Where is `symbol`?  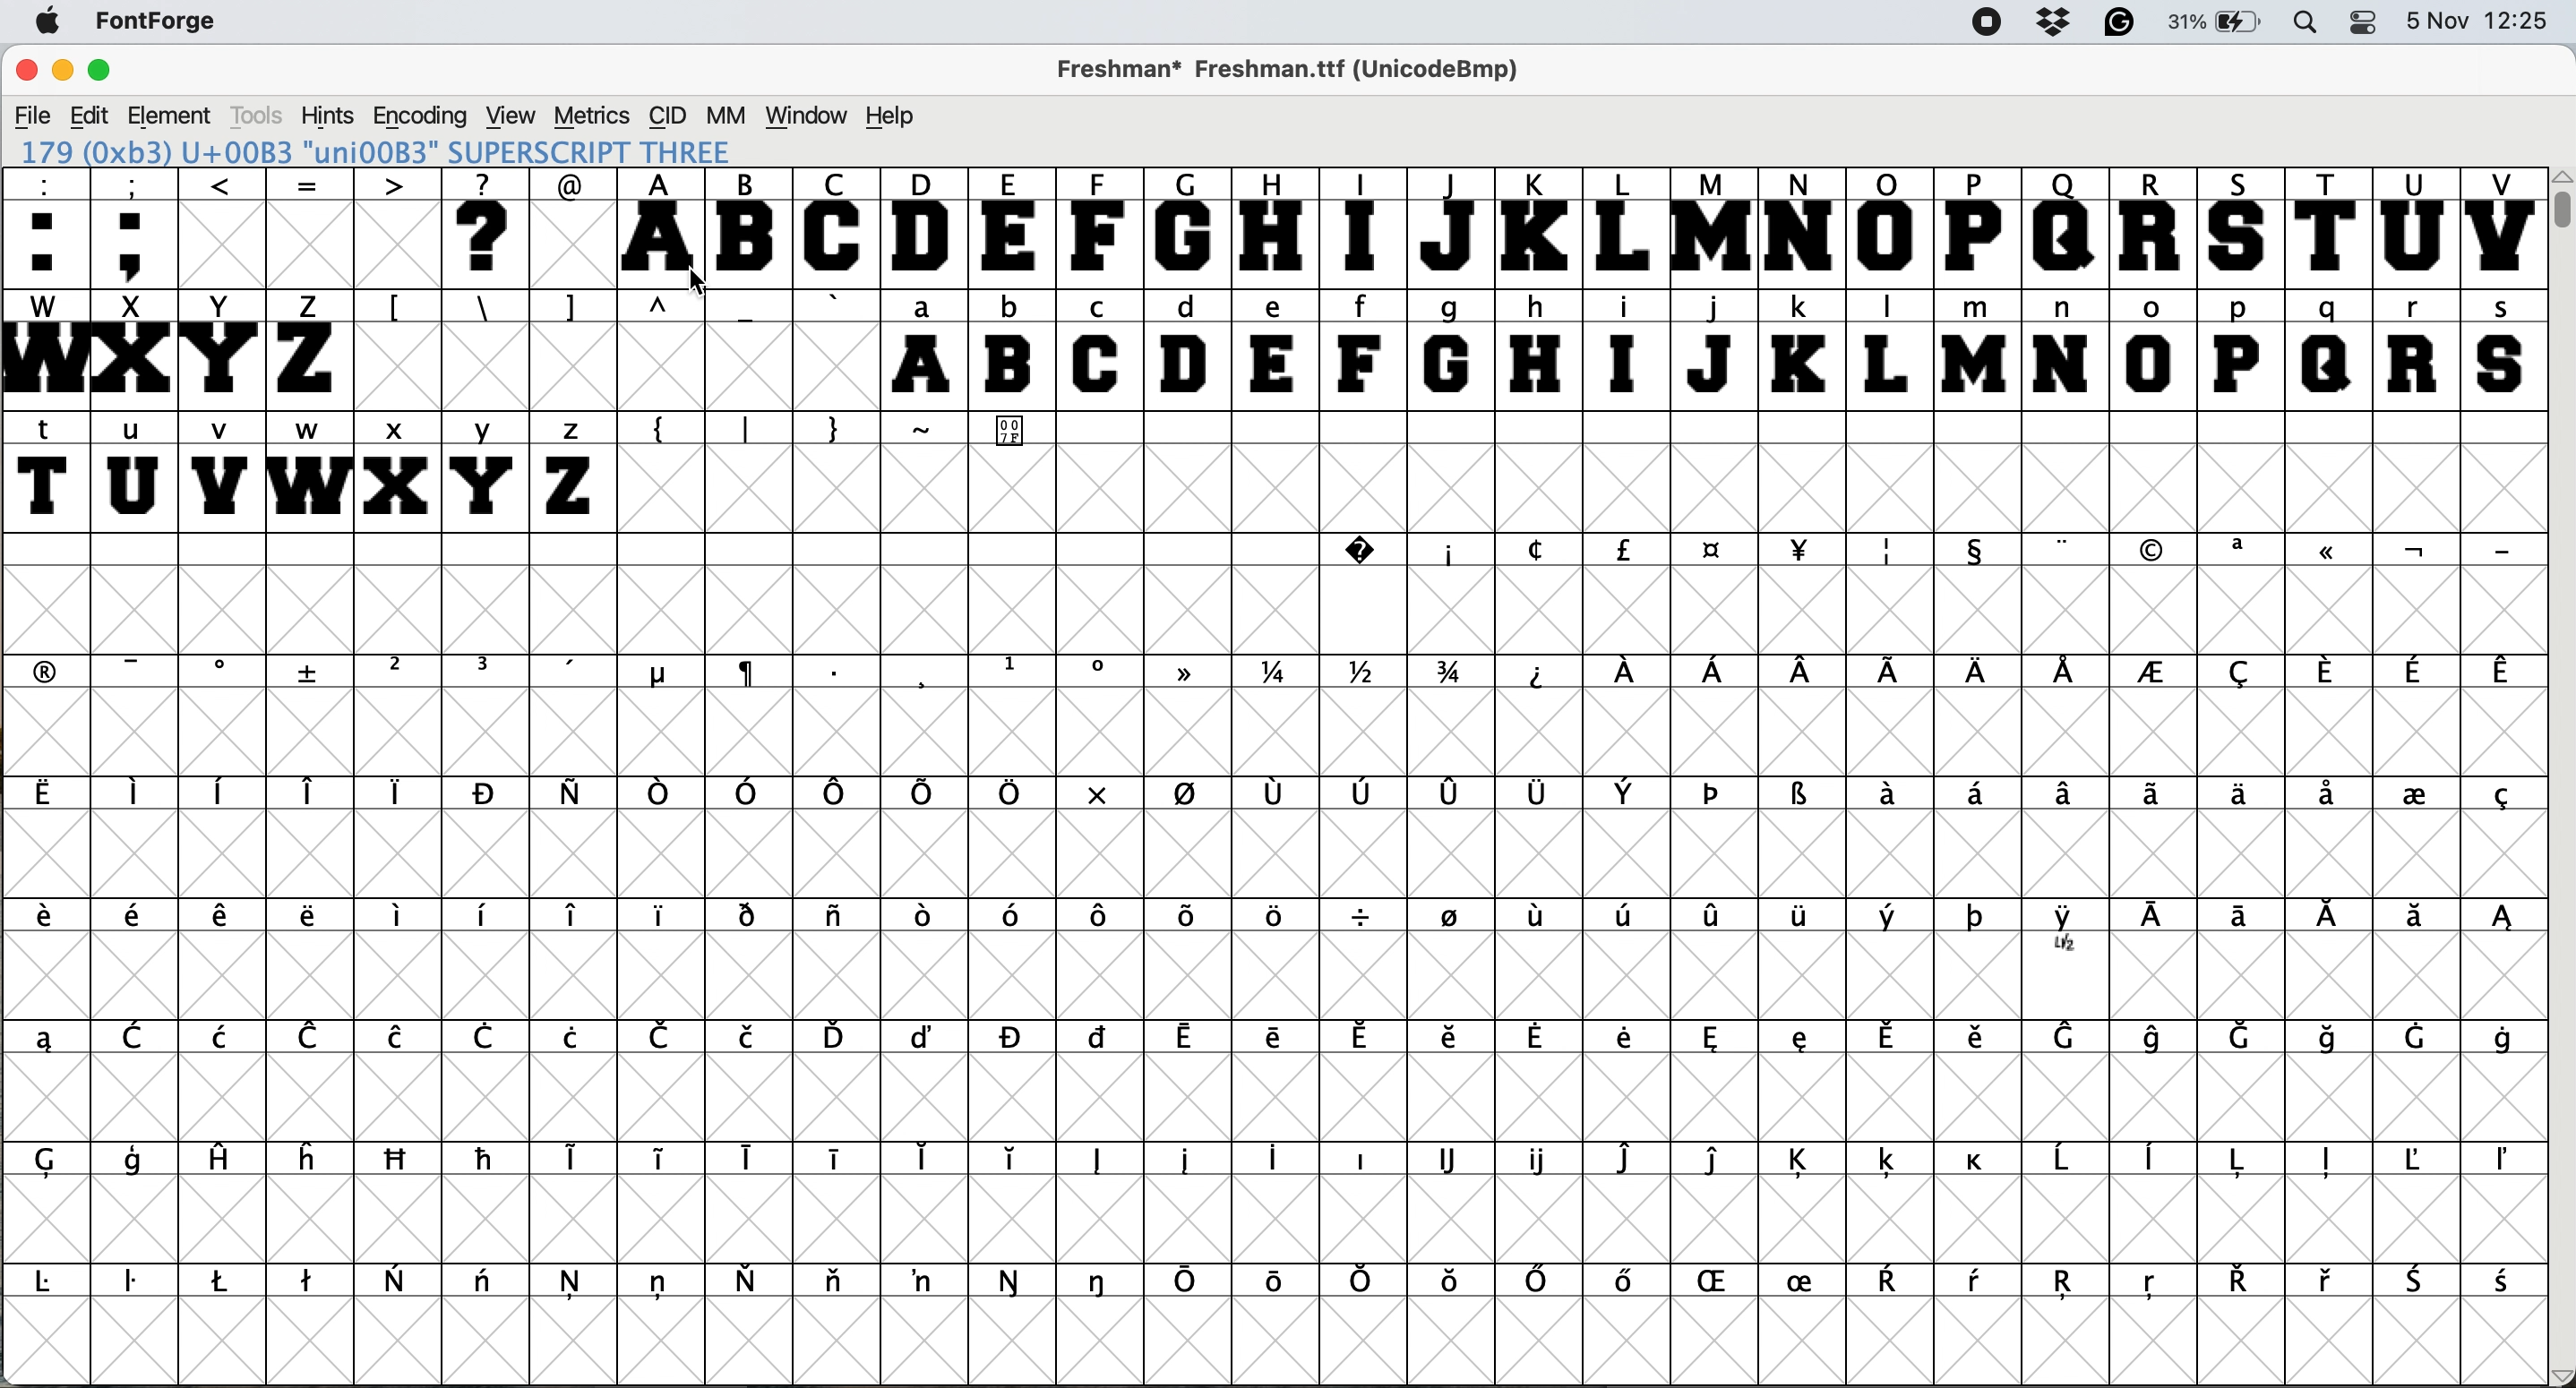
symbol is located at coordinates (1548, 921).